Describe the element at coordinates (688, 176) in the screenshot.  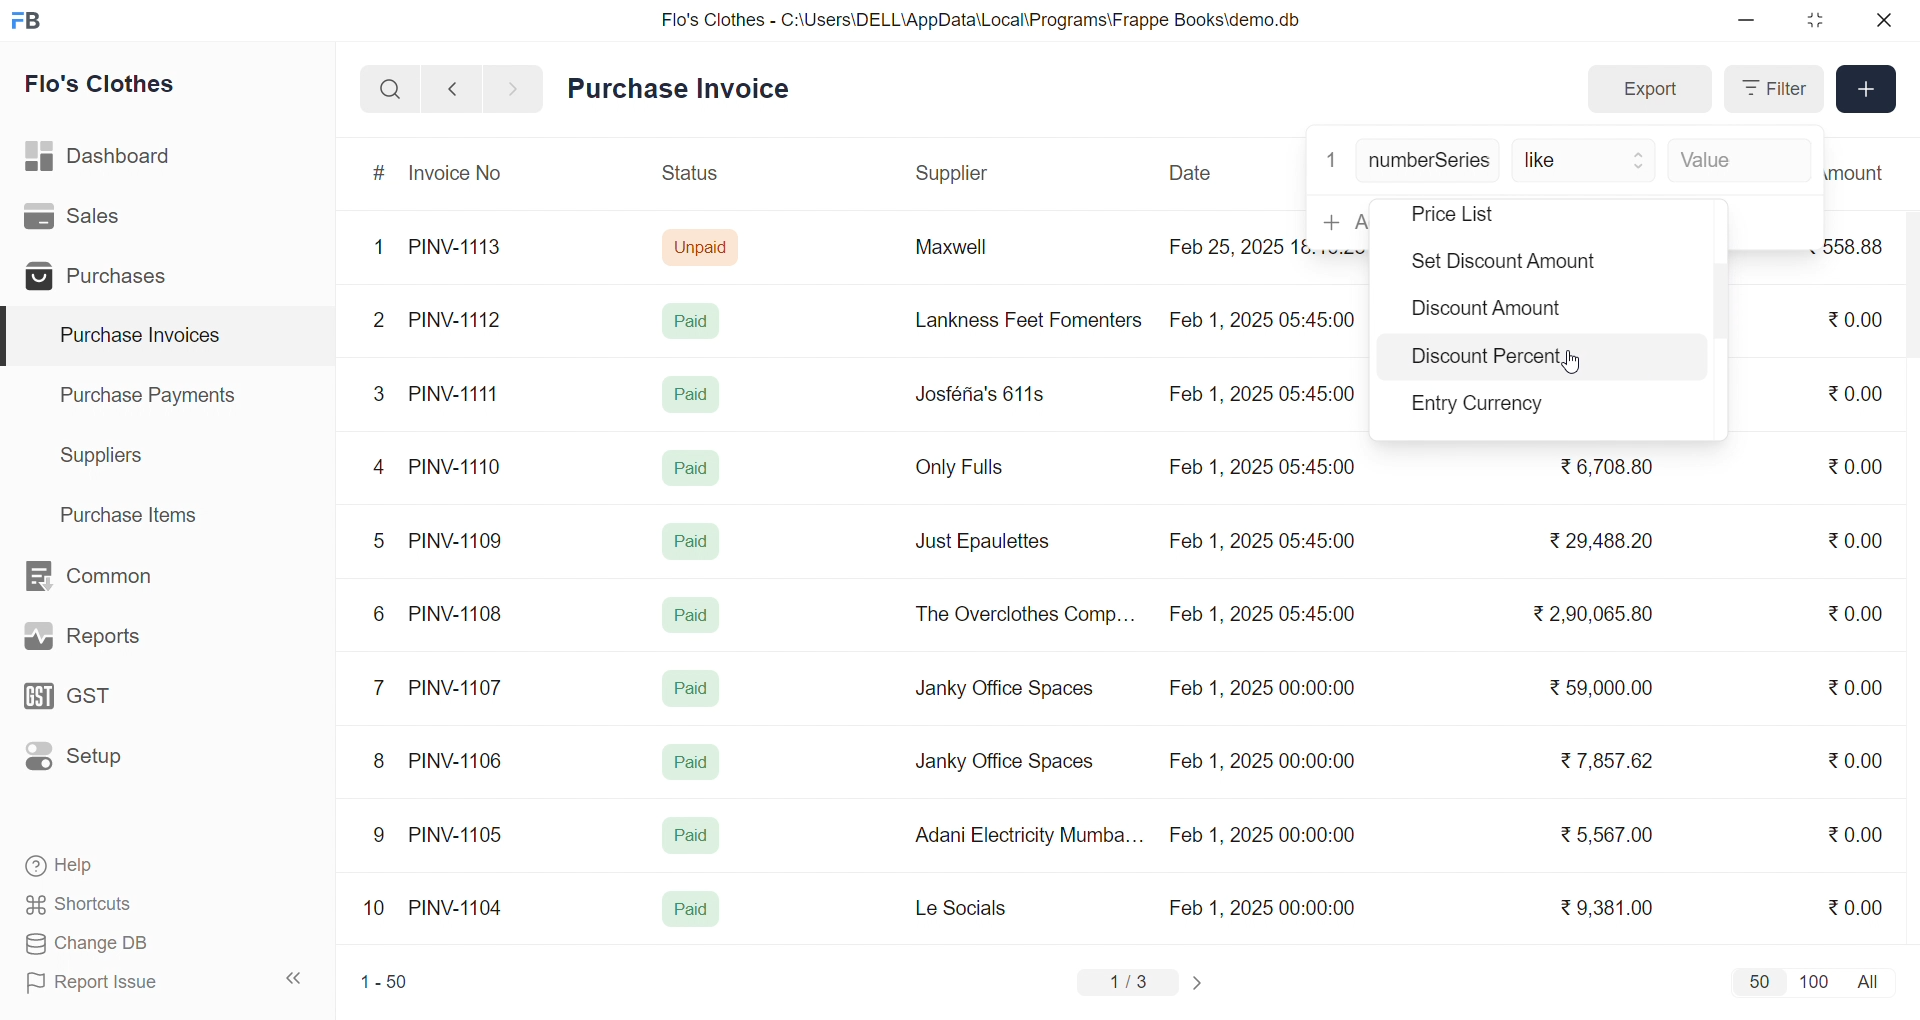
I see `Status` at that location.